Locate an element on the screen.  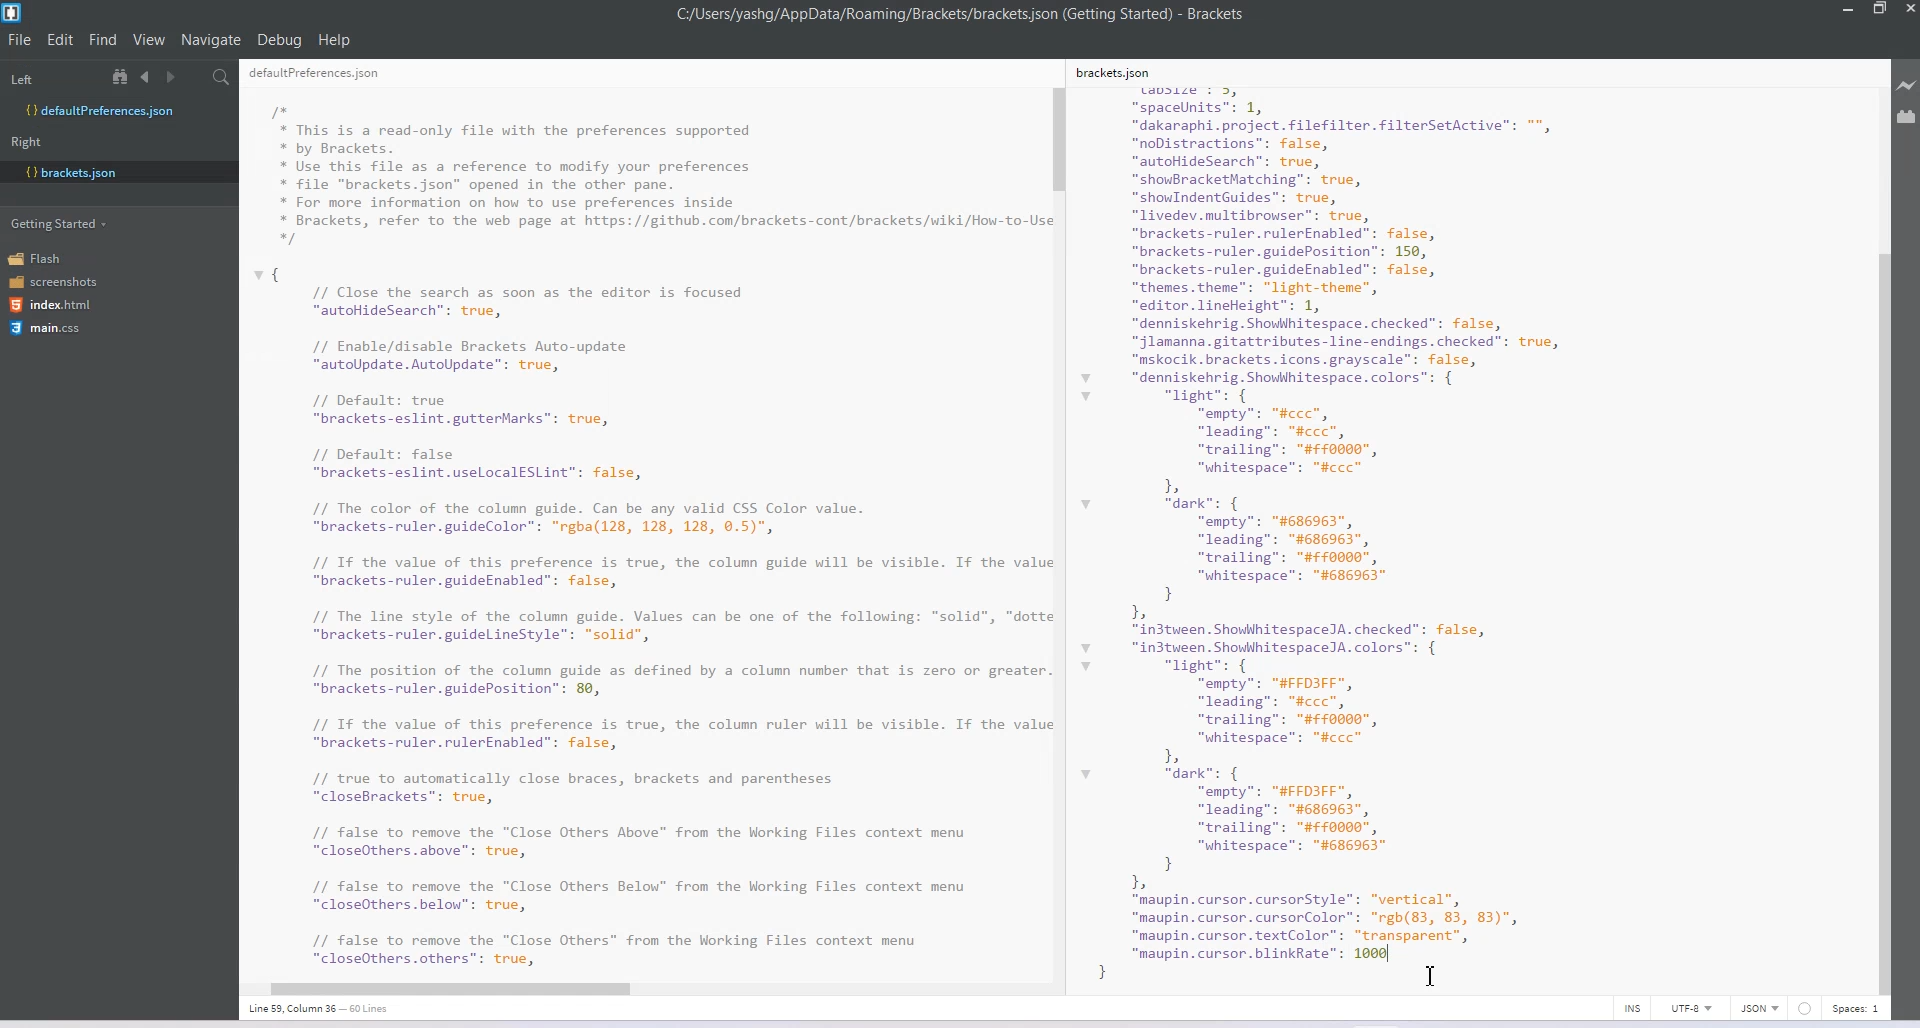
C:/Users/yashg/AppData/Roaming/Brackets/brackets json (Getting Started) - Brackets is located at coordinates (962, 14).